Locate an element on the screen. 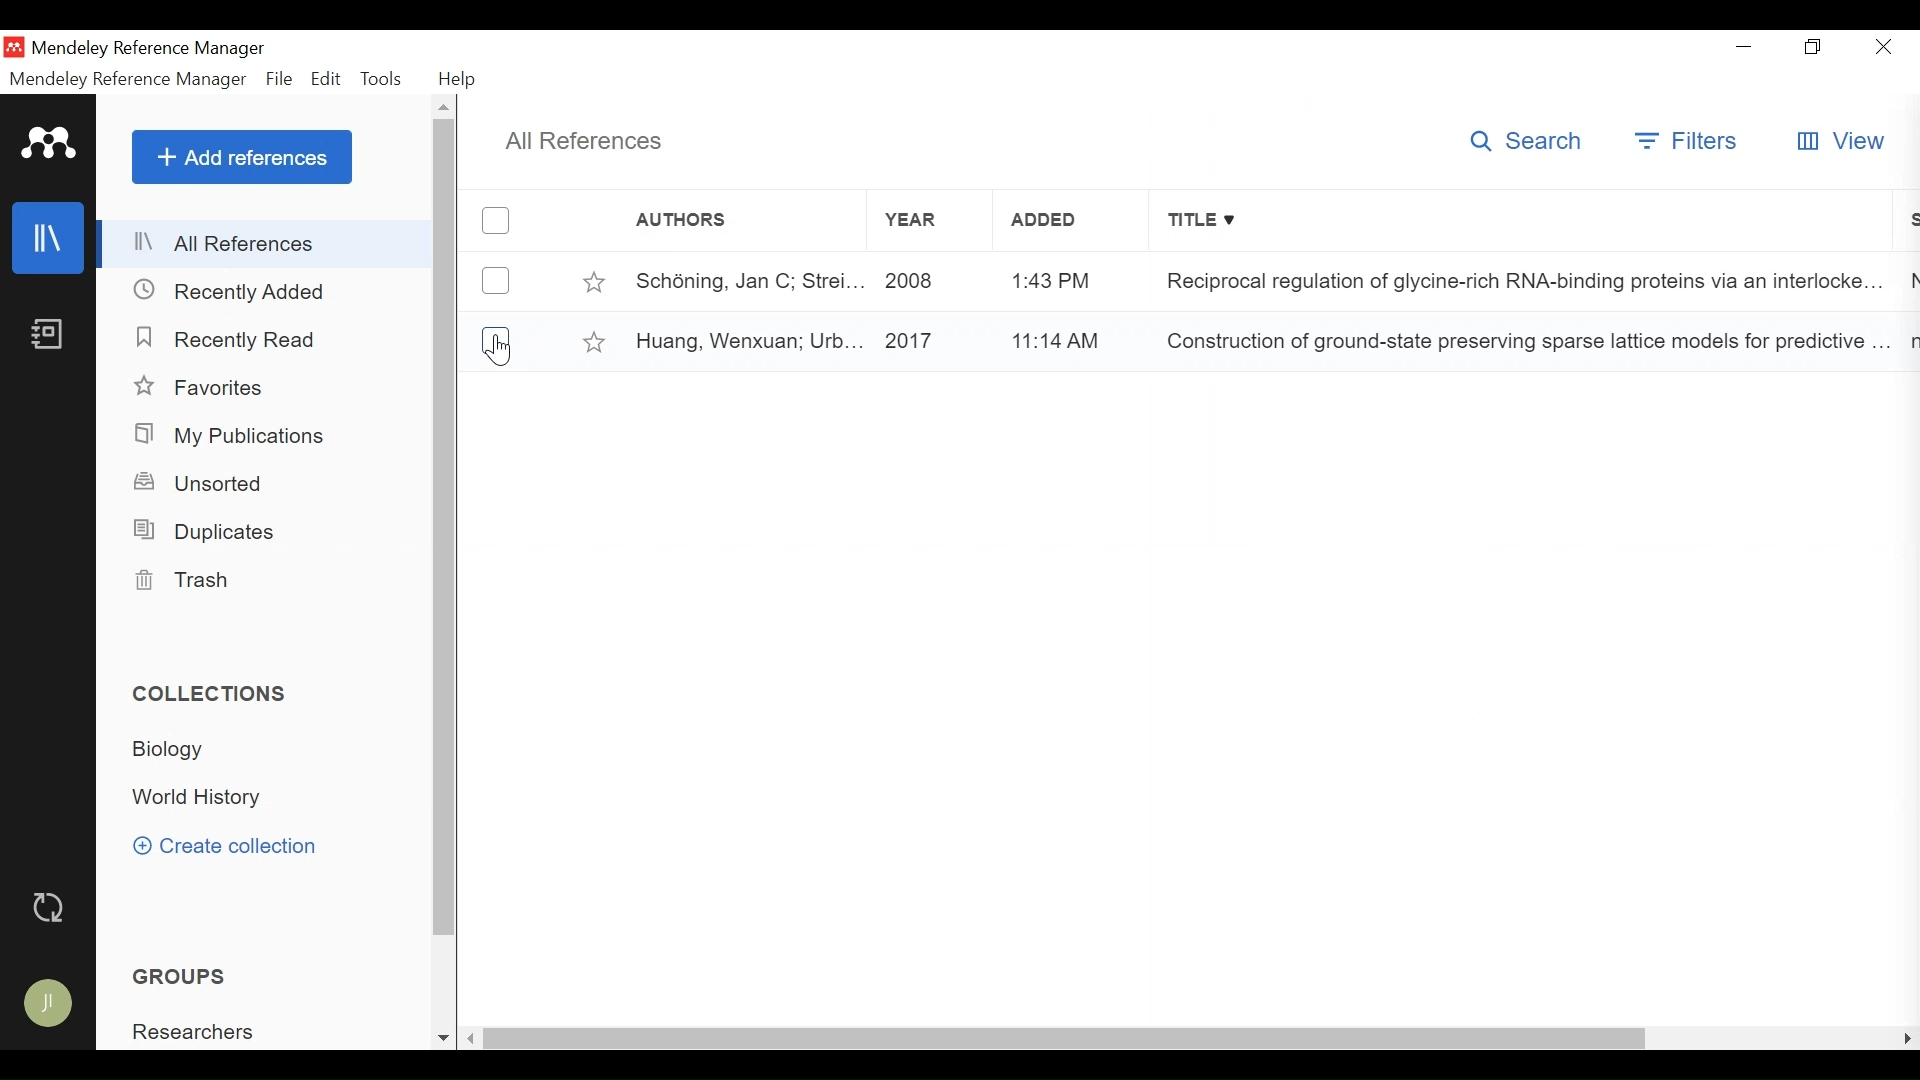 The height and width of the screenshot is (1080, 1920). Restore is located at coordinates (1816, 48).